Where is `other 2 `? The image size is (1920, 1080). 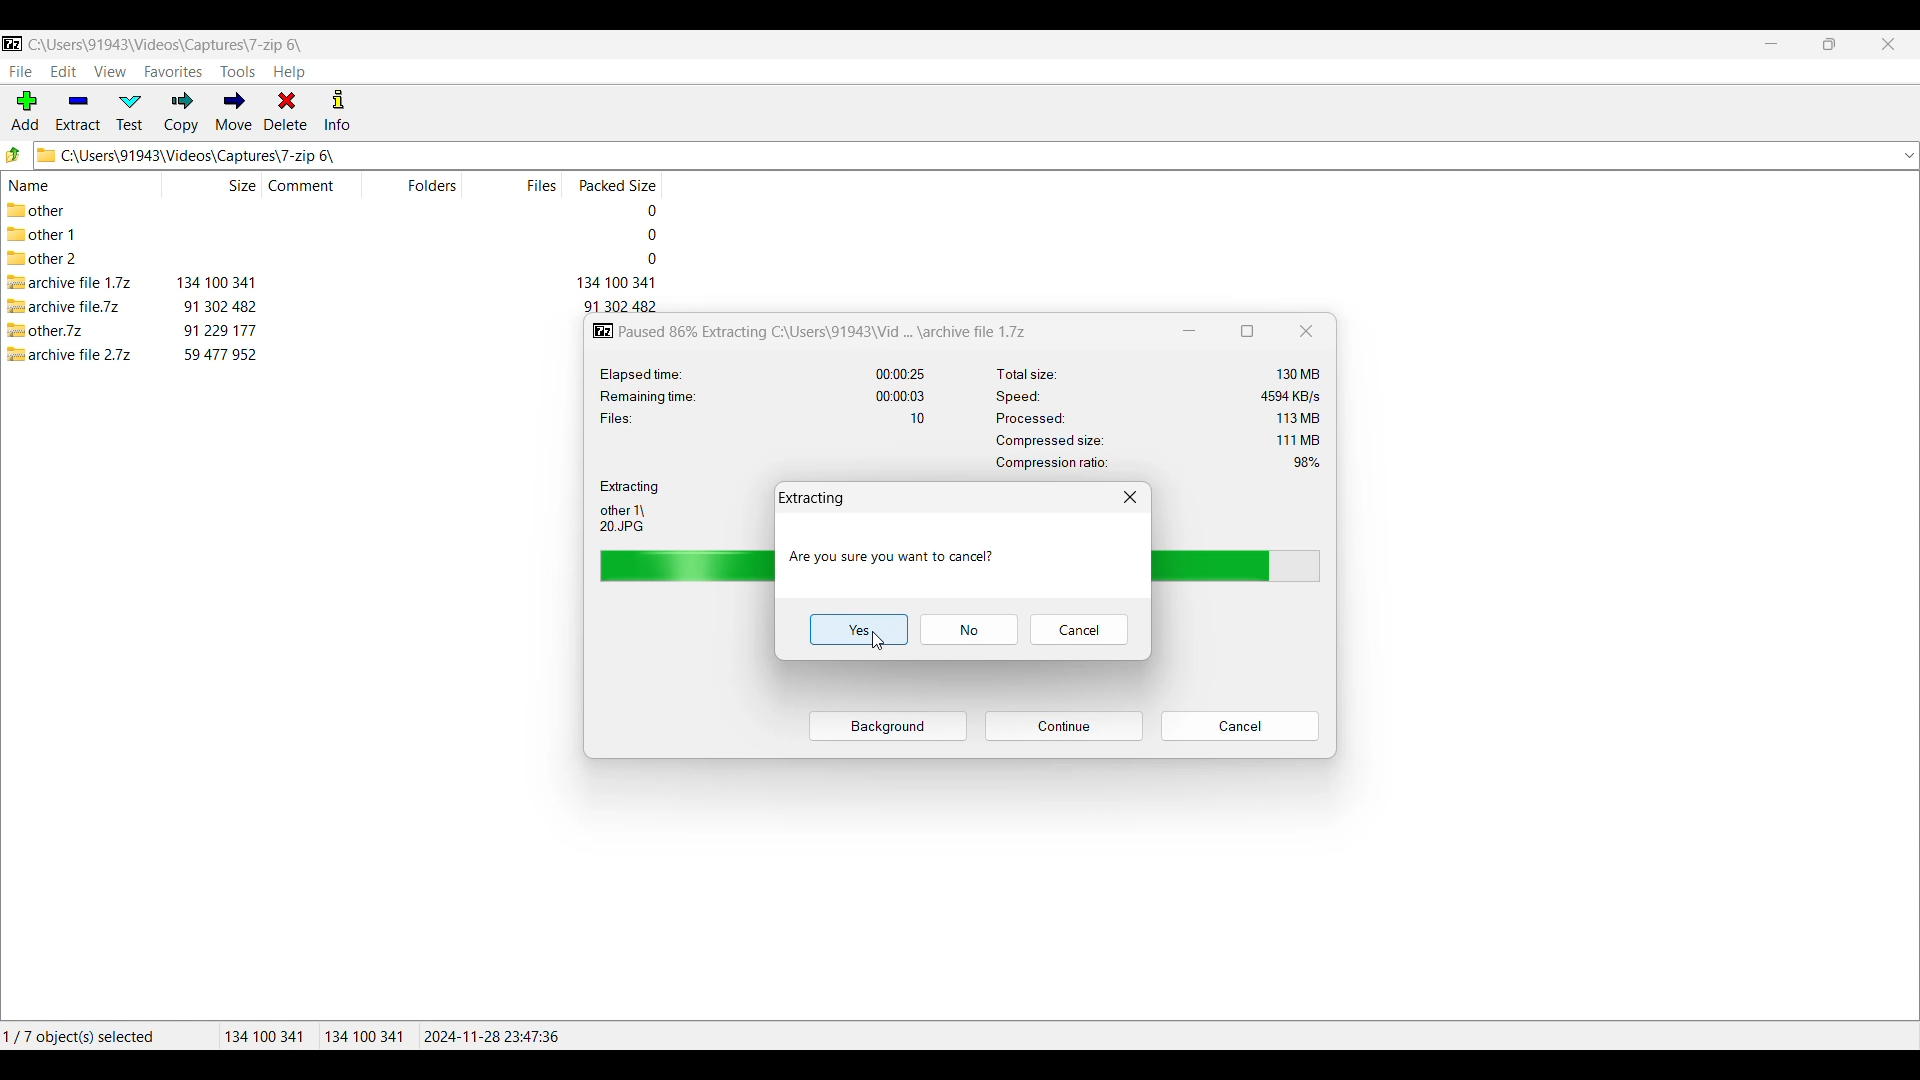 other 2  is located at coordinates (43, 260).